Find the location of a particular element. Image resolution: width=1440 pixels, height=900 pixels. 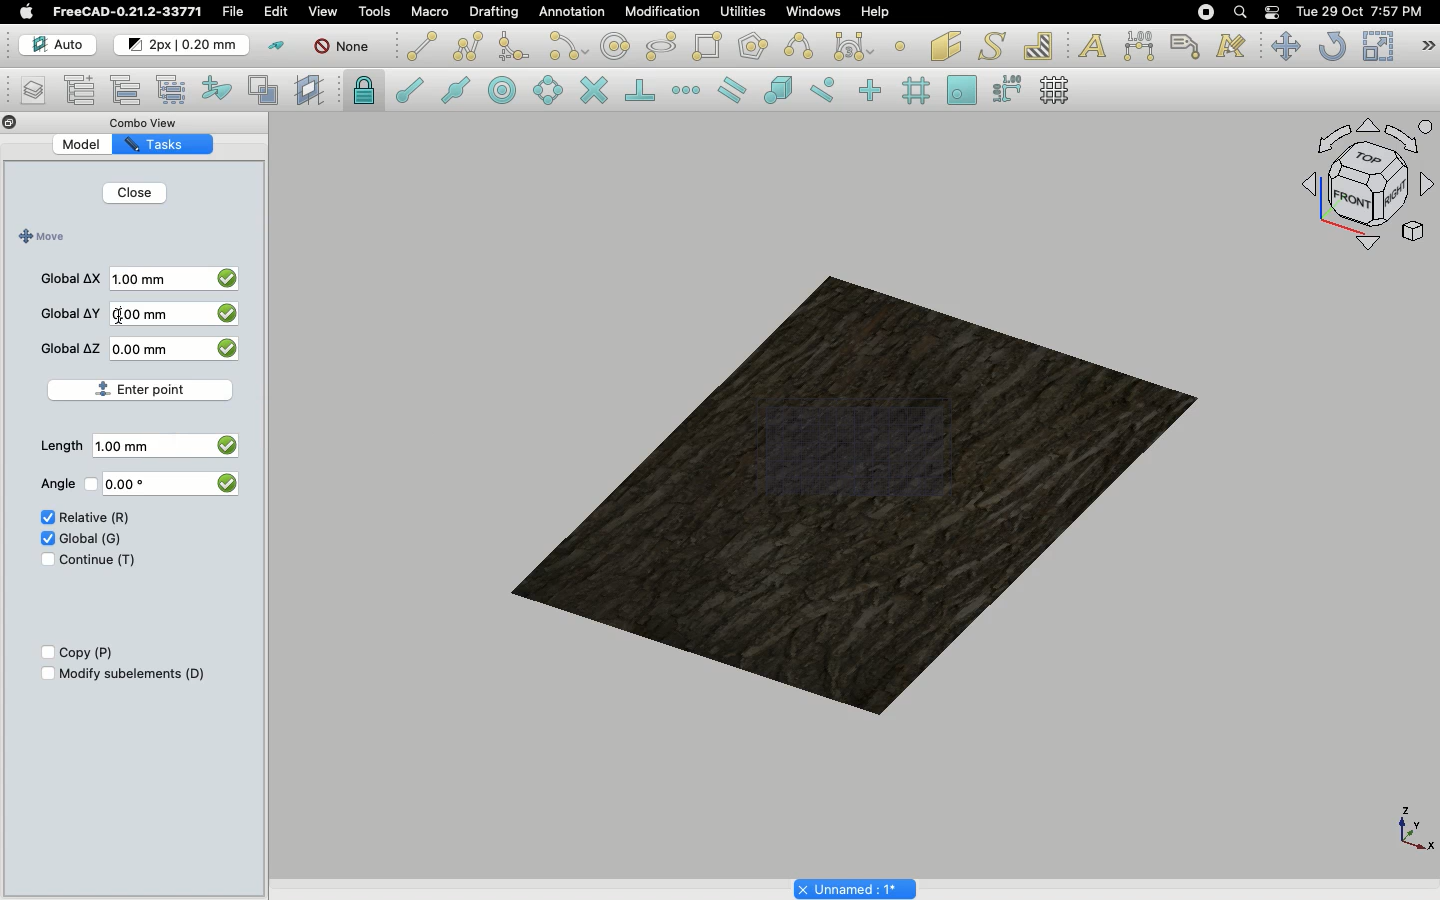

Line is located at coordinates (422, 46).